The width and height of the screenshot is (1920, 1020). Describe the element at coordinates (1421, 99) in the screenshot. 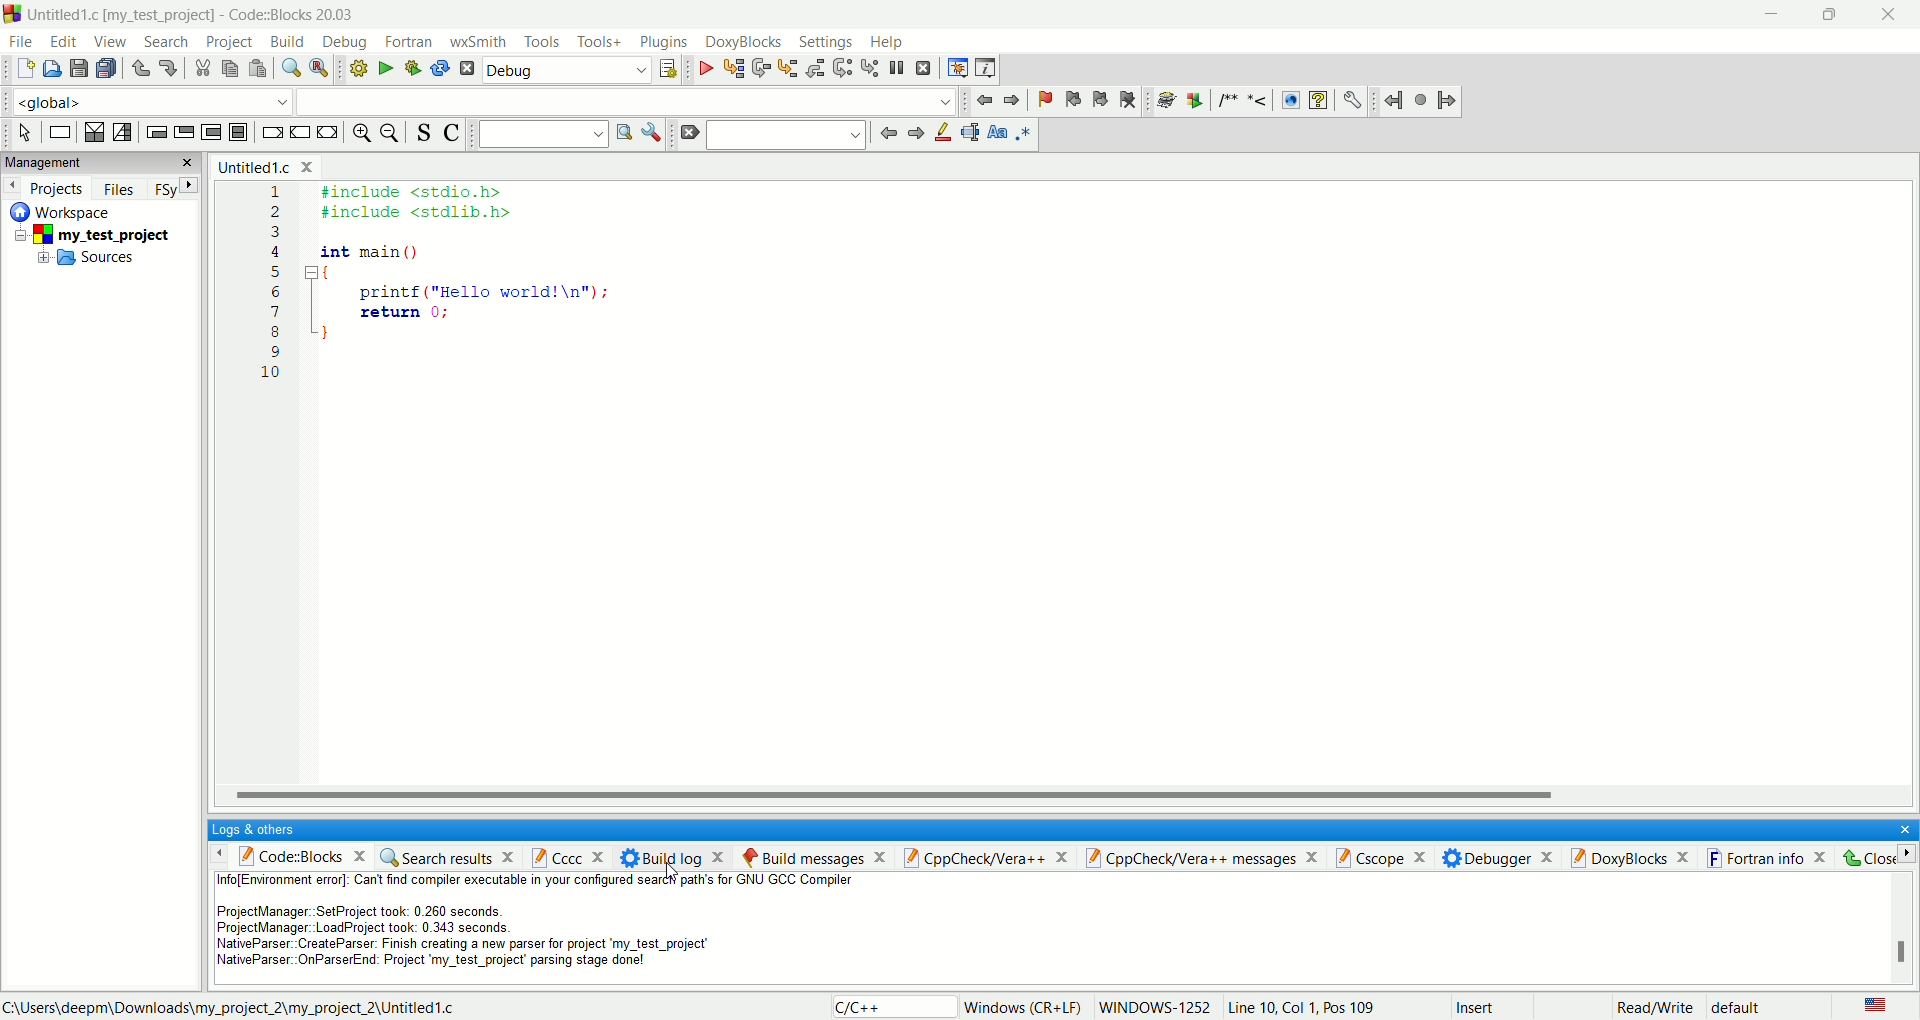

I see `last jump` at that location.